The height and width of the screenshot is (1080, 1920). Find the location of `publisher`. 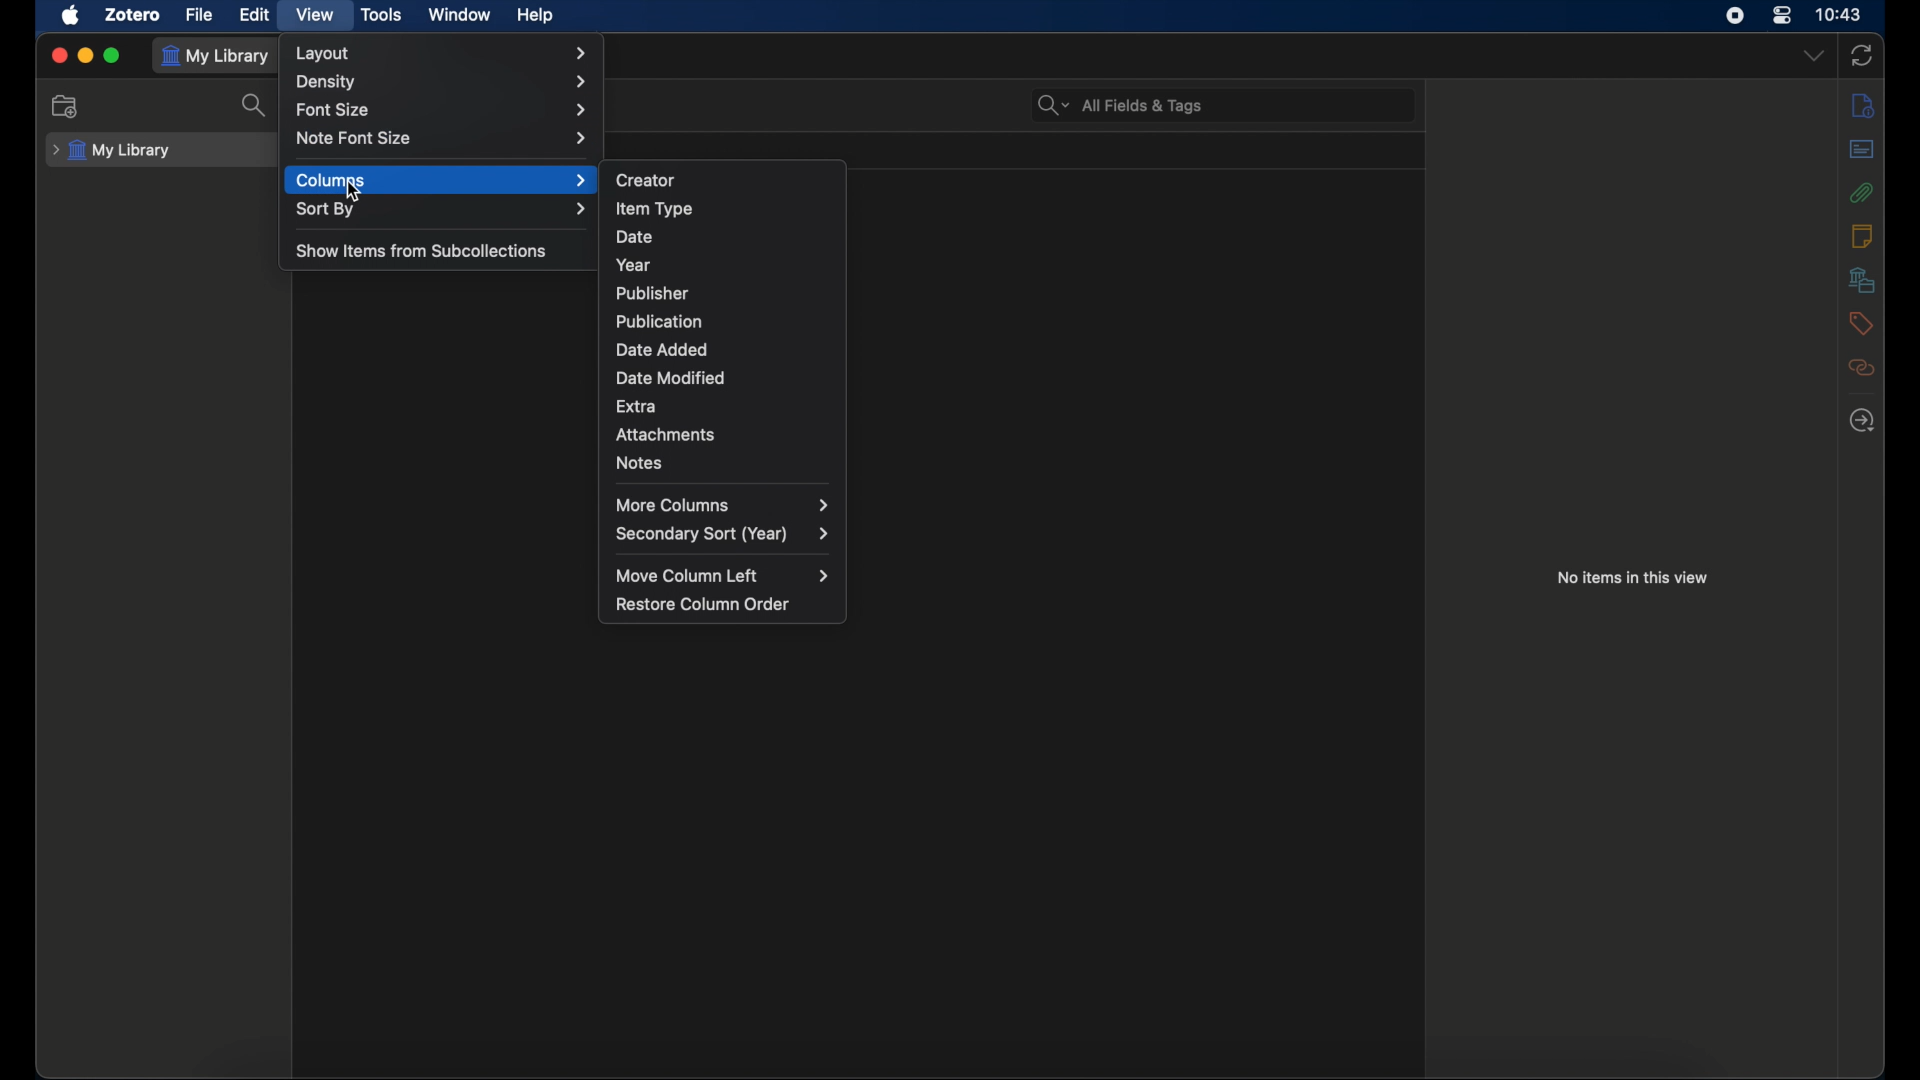

publisher is located at coordinates (653, 294).